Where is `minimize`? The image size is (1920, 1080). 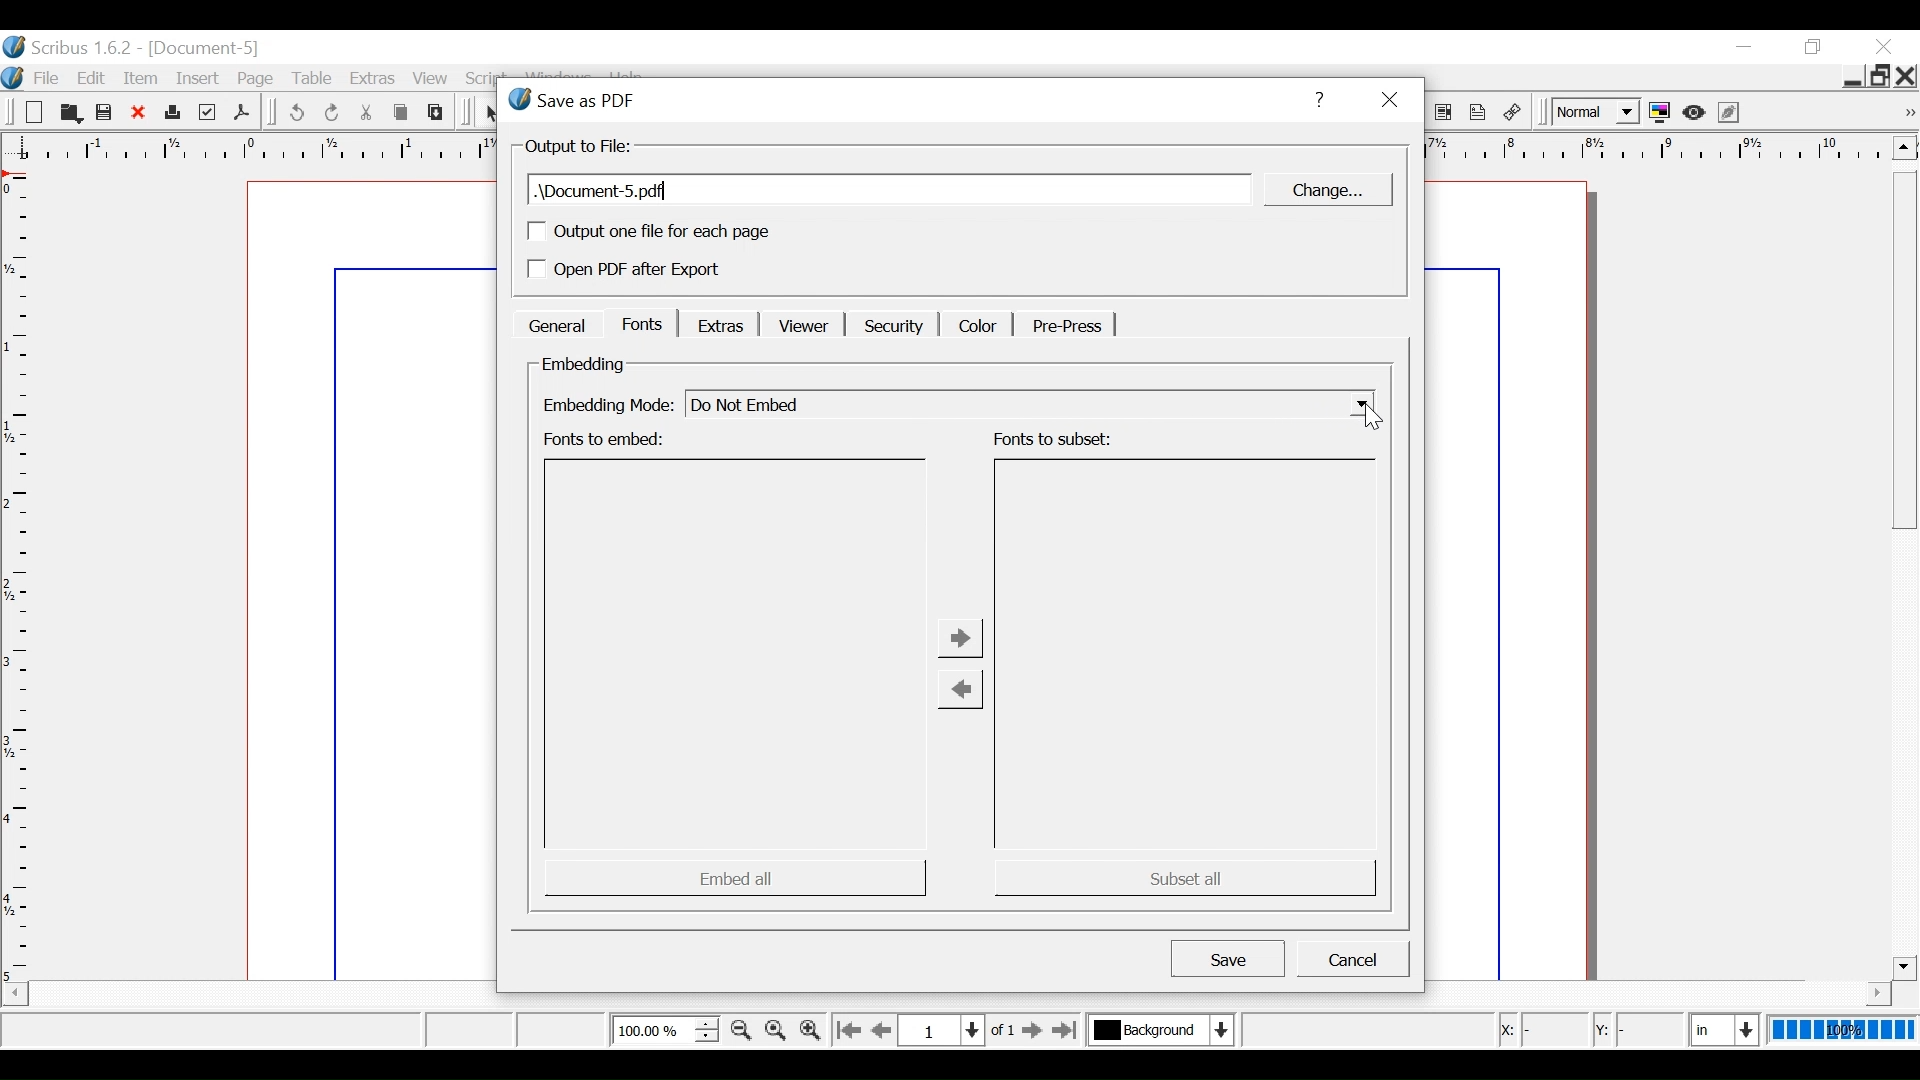 minimize is located at coordinates (1743, 48).